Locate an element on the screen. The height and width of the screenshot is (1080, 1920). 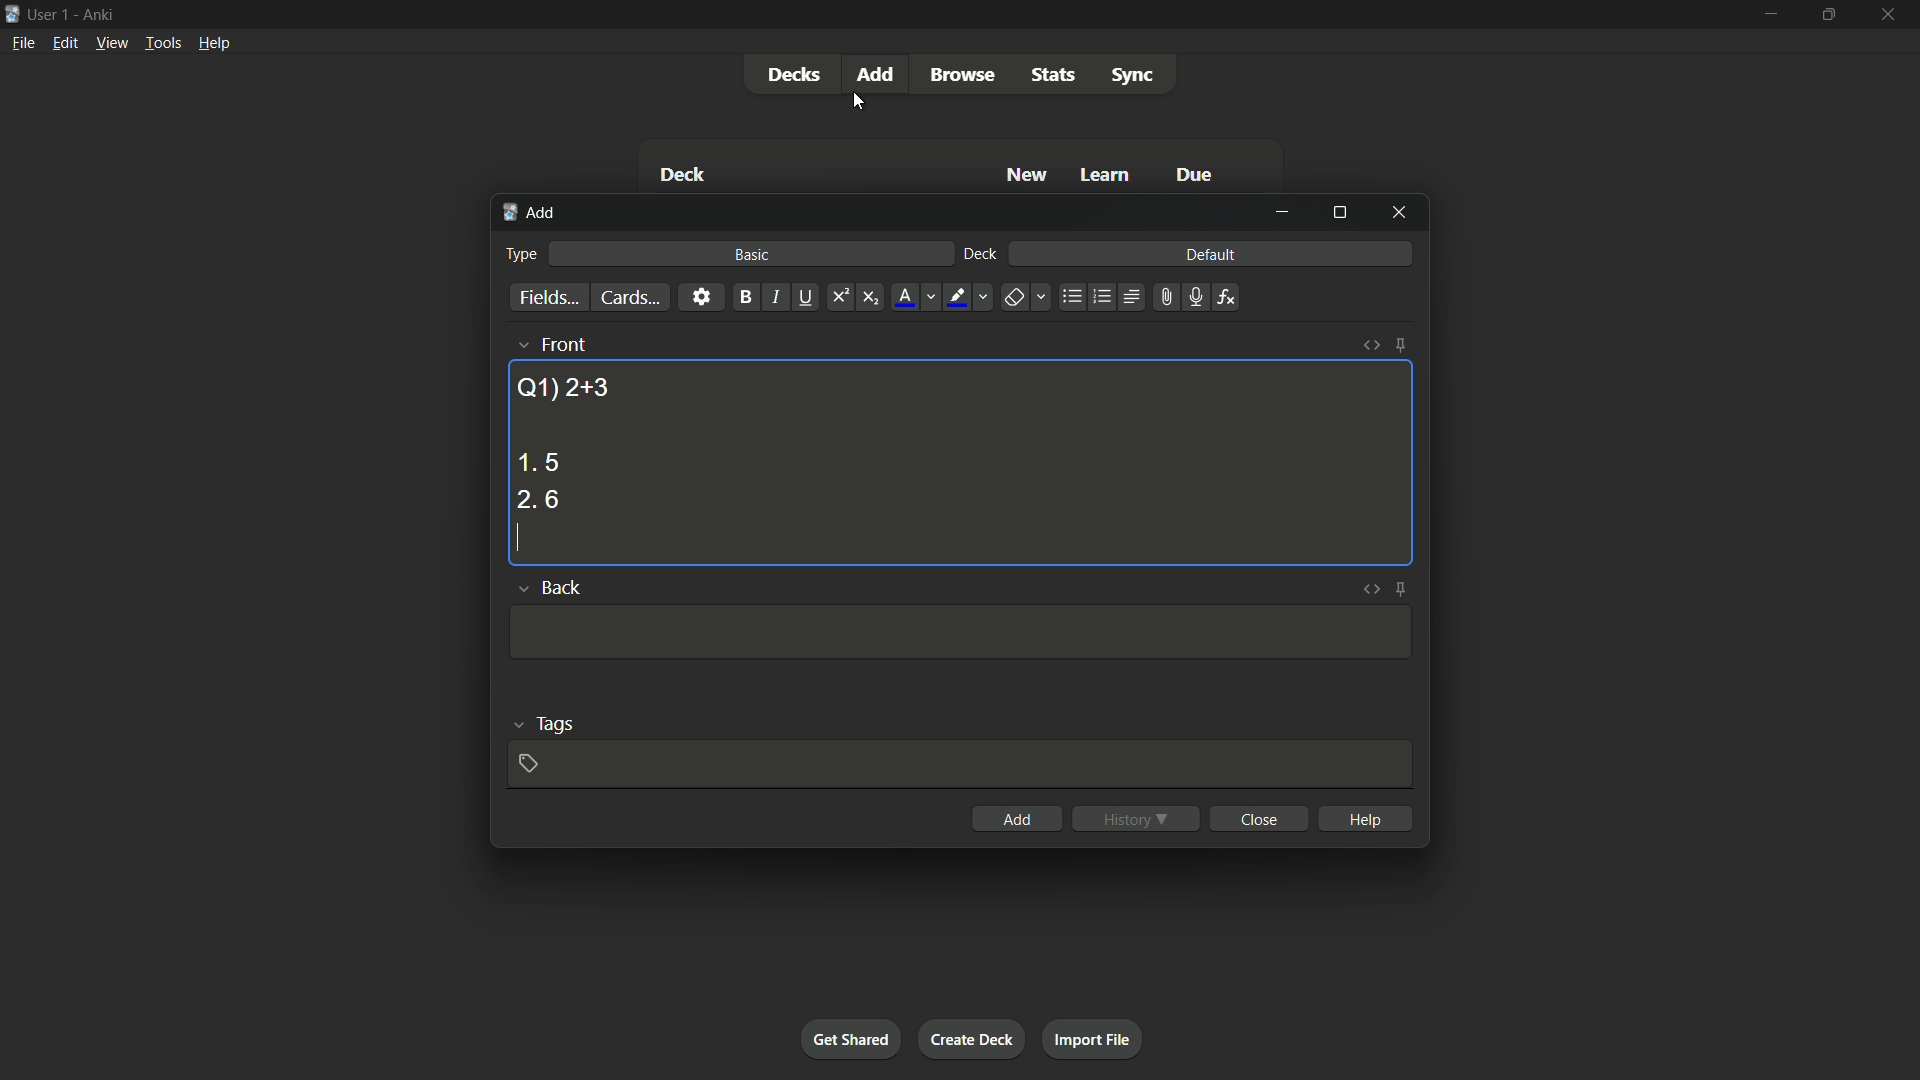
italic is located at coordinates (774, 297).